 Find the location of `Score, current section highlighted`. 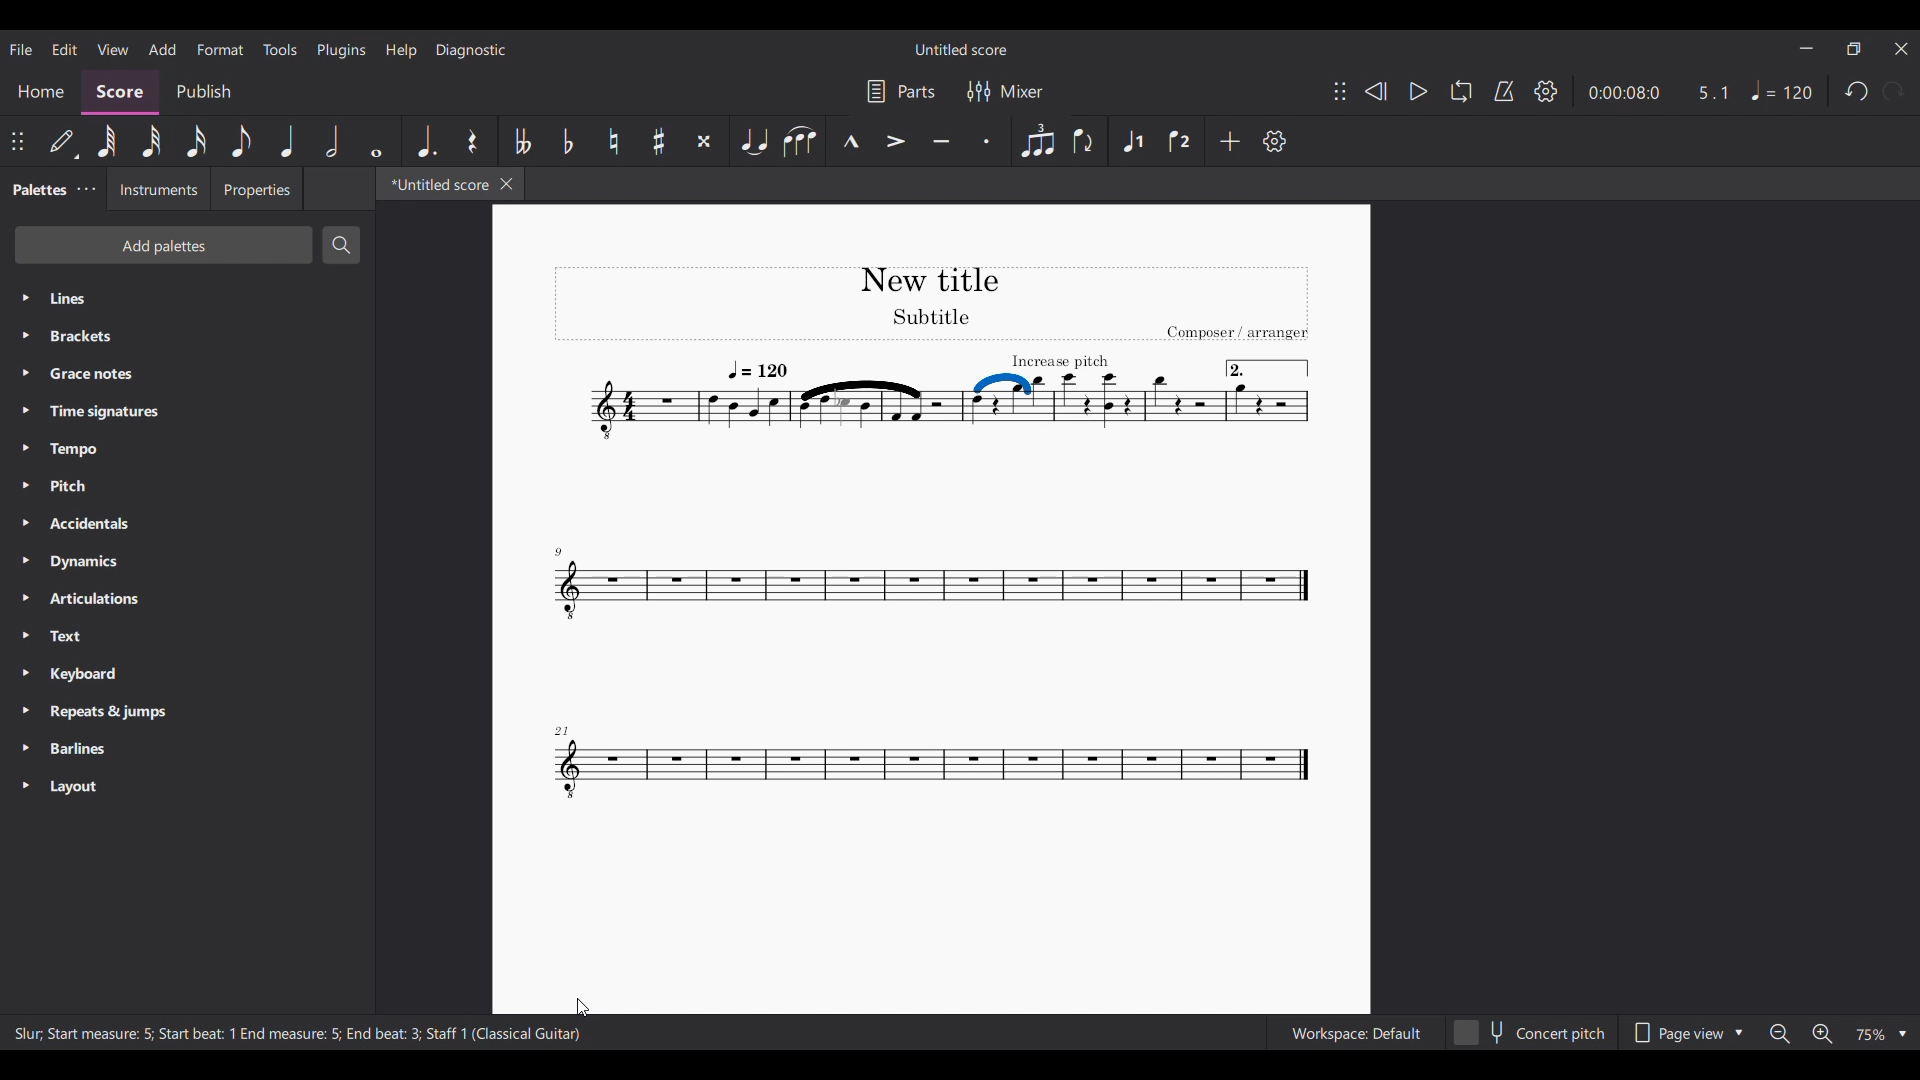

Score, current section highlighted is located at coordinates (121, 93).